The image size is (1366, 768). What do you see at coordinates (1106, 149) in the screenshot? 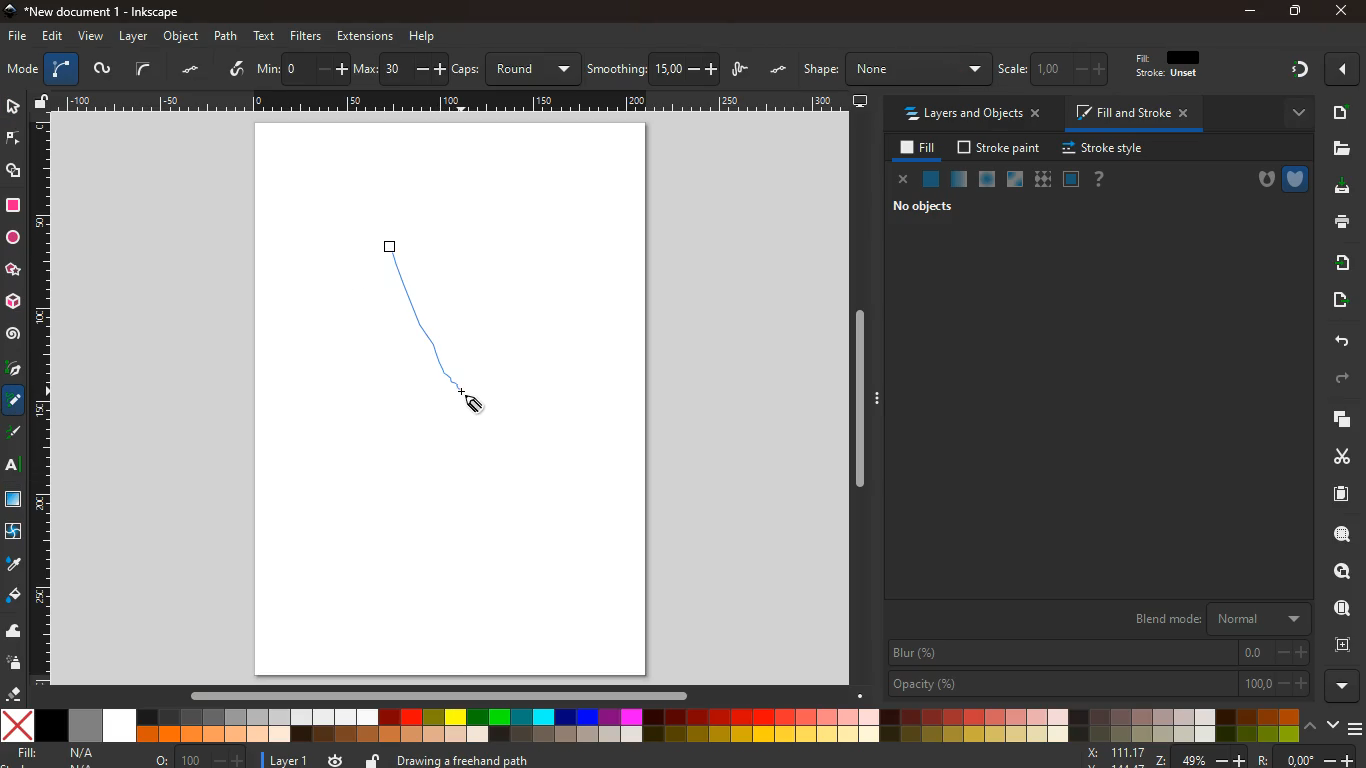
I see `stroke style` at bounding box center [1106, 149].